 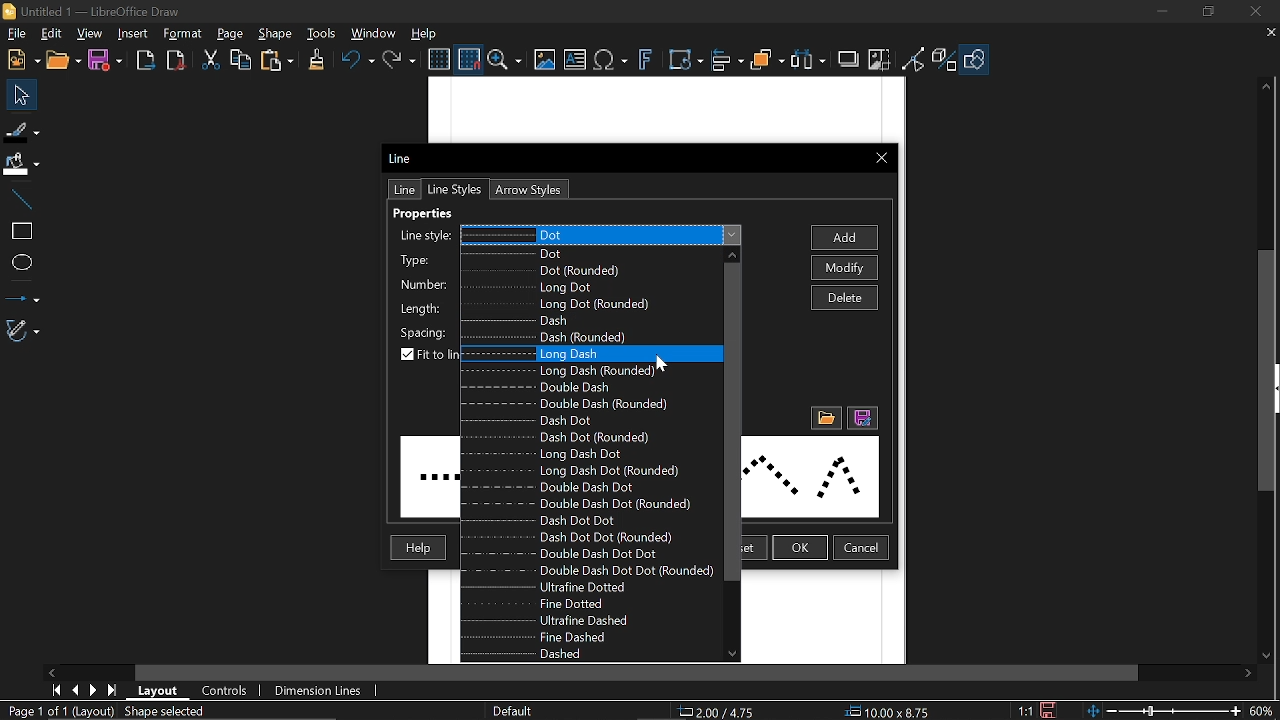 What do you see at coordinates (400, 158) in the screenshot?
I see `Line` at bounding box center [400, 158].